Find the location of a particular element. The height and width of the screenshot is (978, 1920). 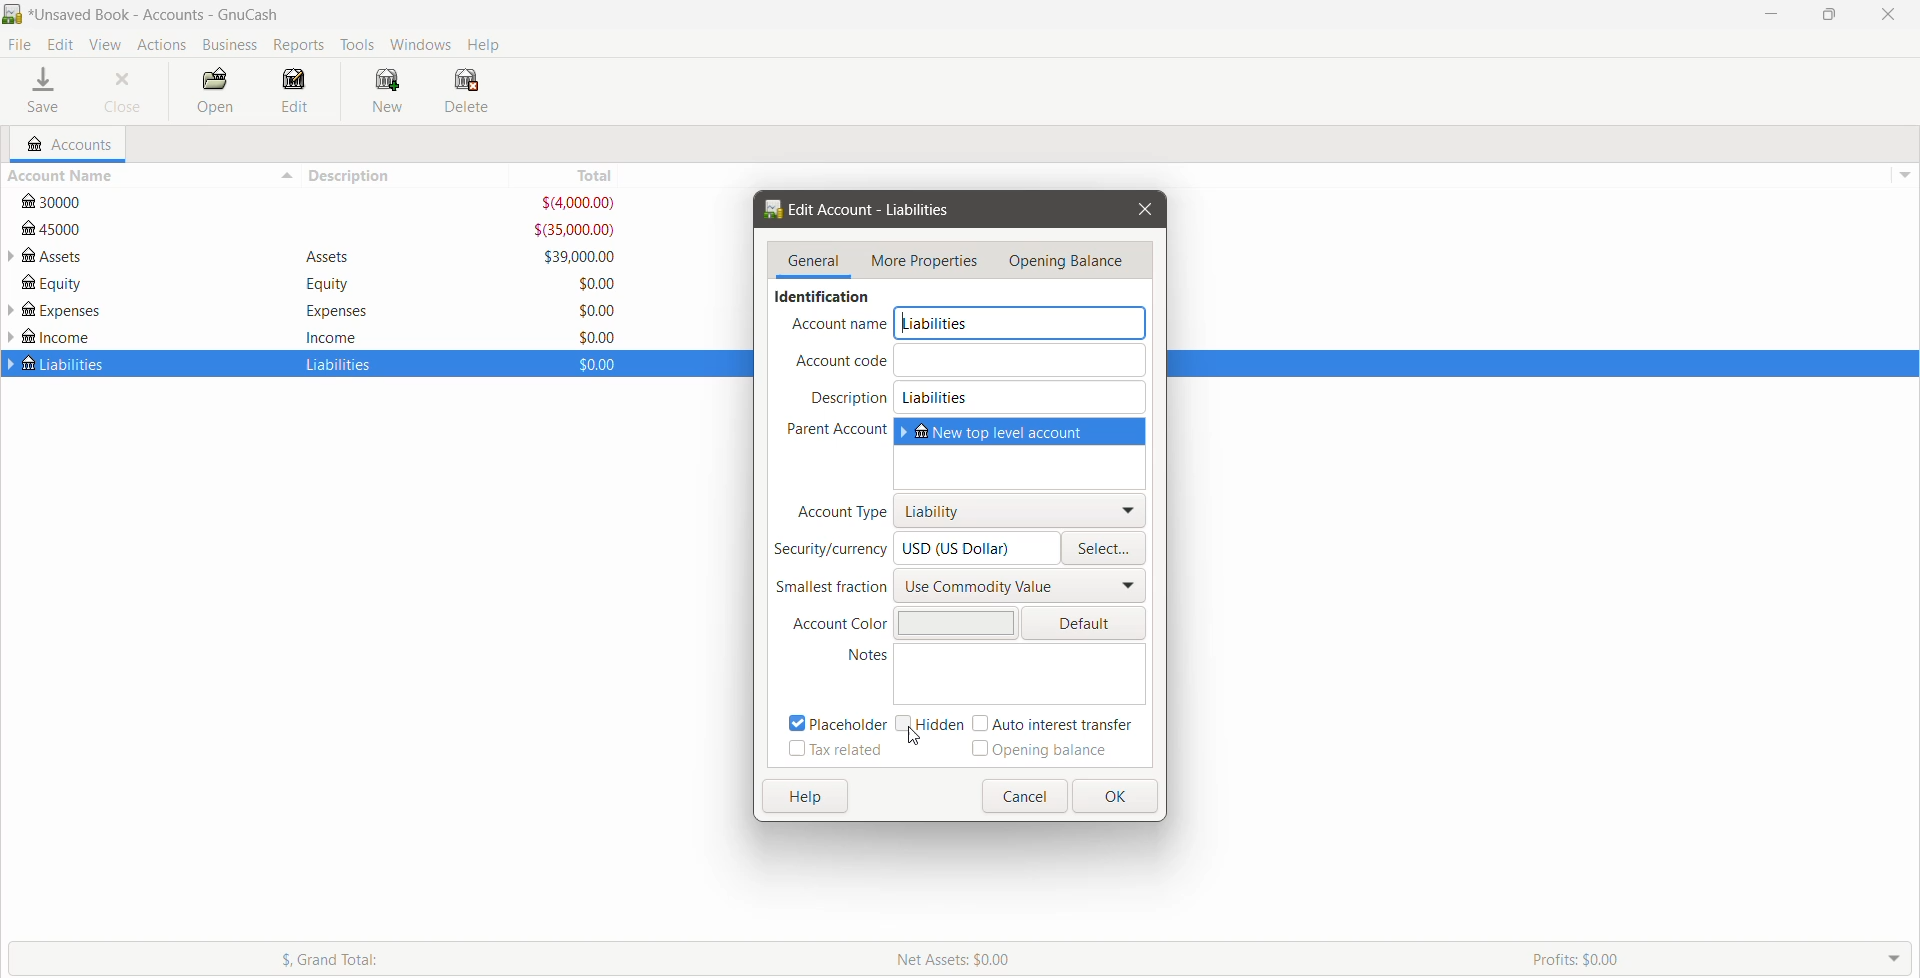

Accounts is located at coordinates (67, 144).